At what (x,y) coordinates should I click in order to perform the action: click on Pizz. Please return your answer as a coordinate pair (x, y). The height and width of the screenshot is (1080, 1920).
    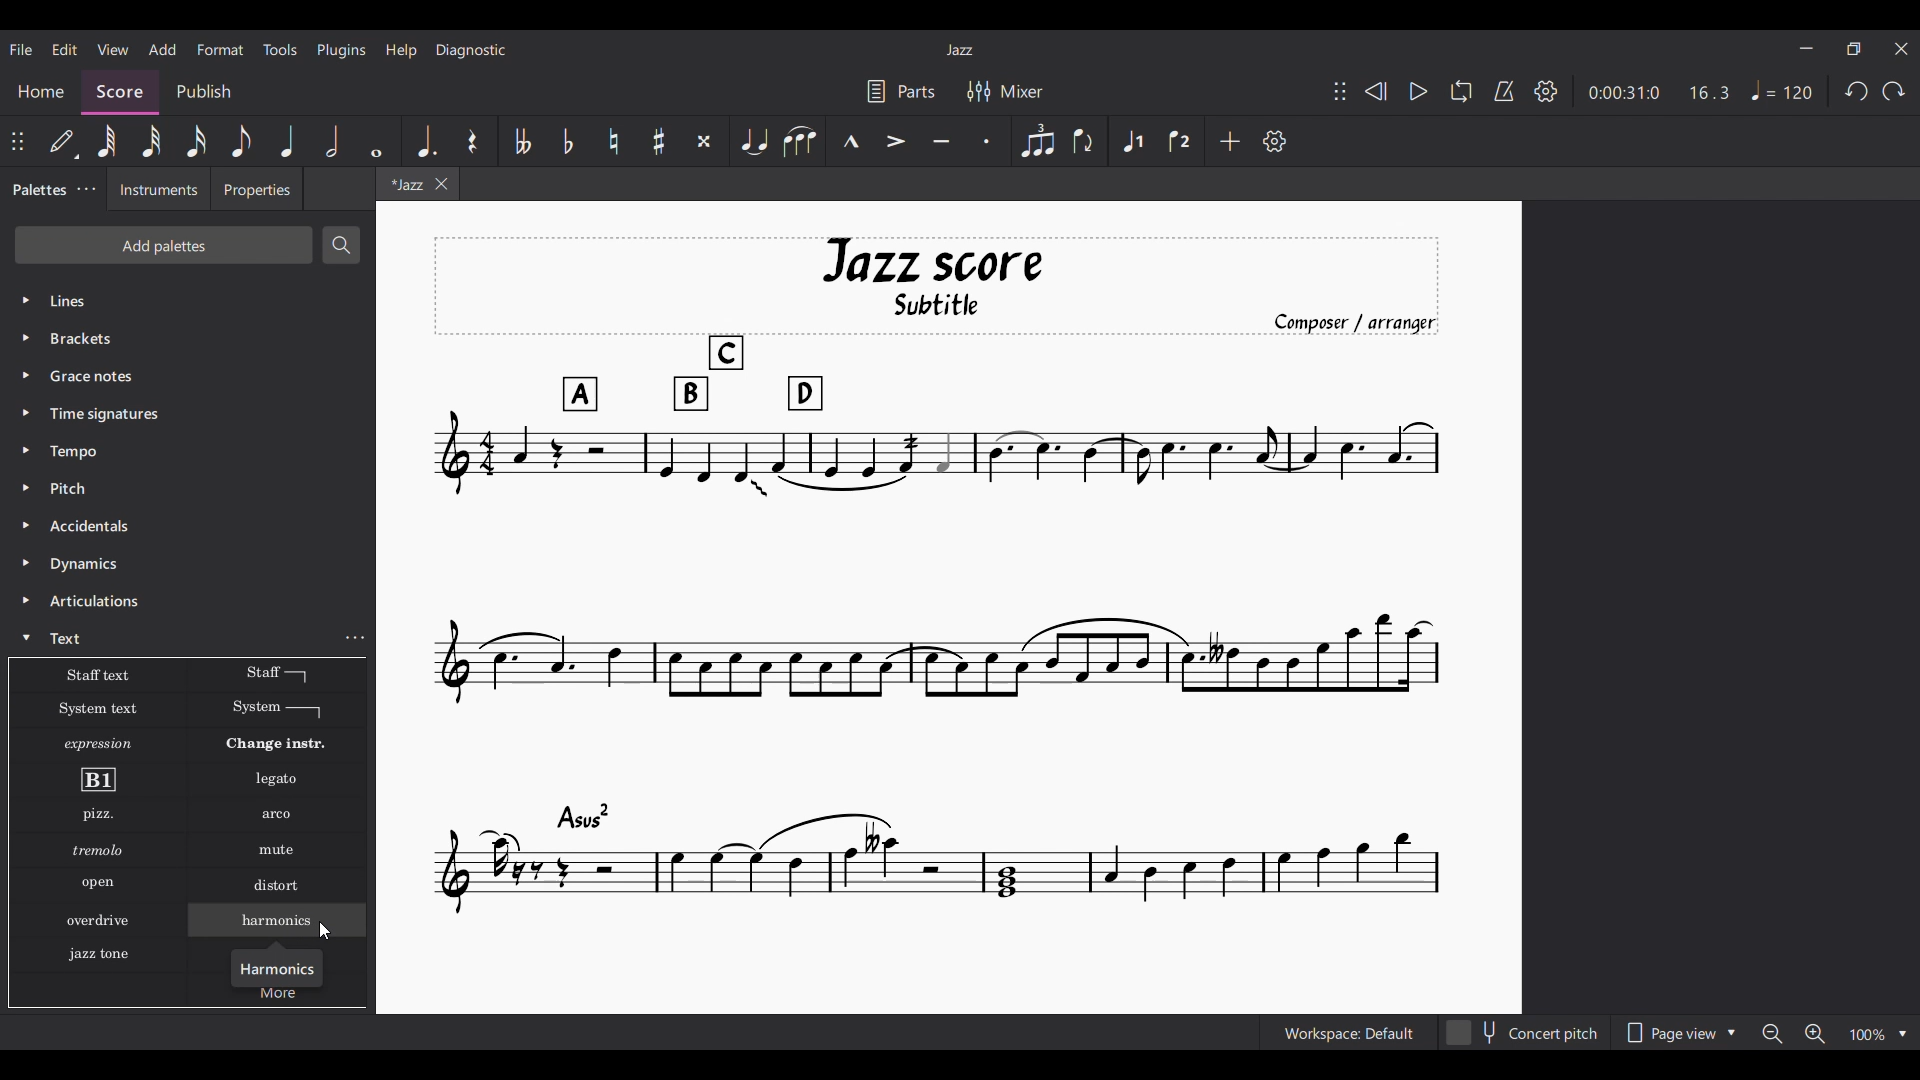
    Looking at the image, I should click on (96, 816).